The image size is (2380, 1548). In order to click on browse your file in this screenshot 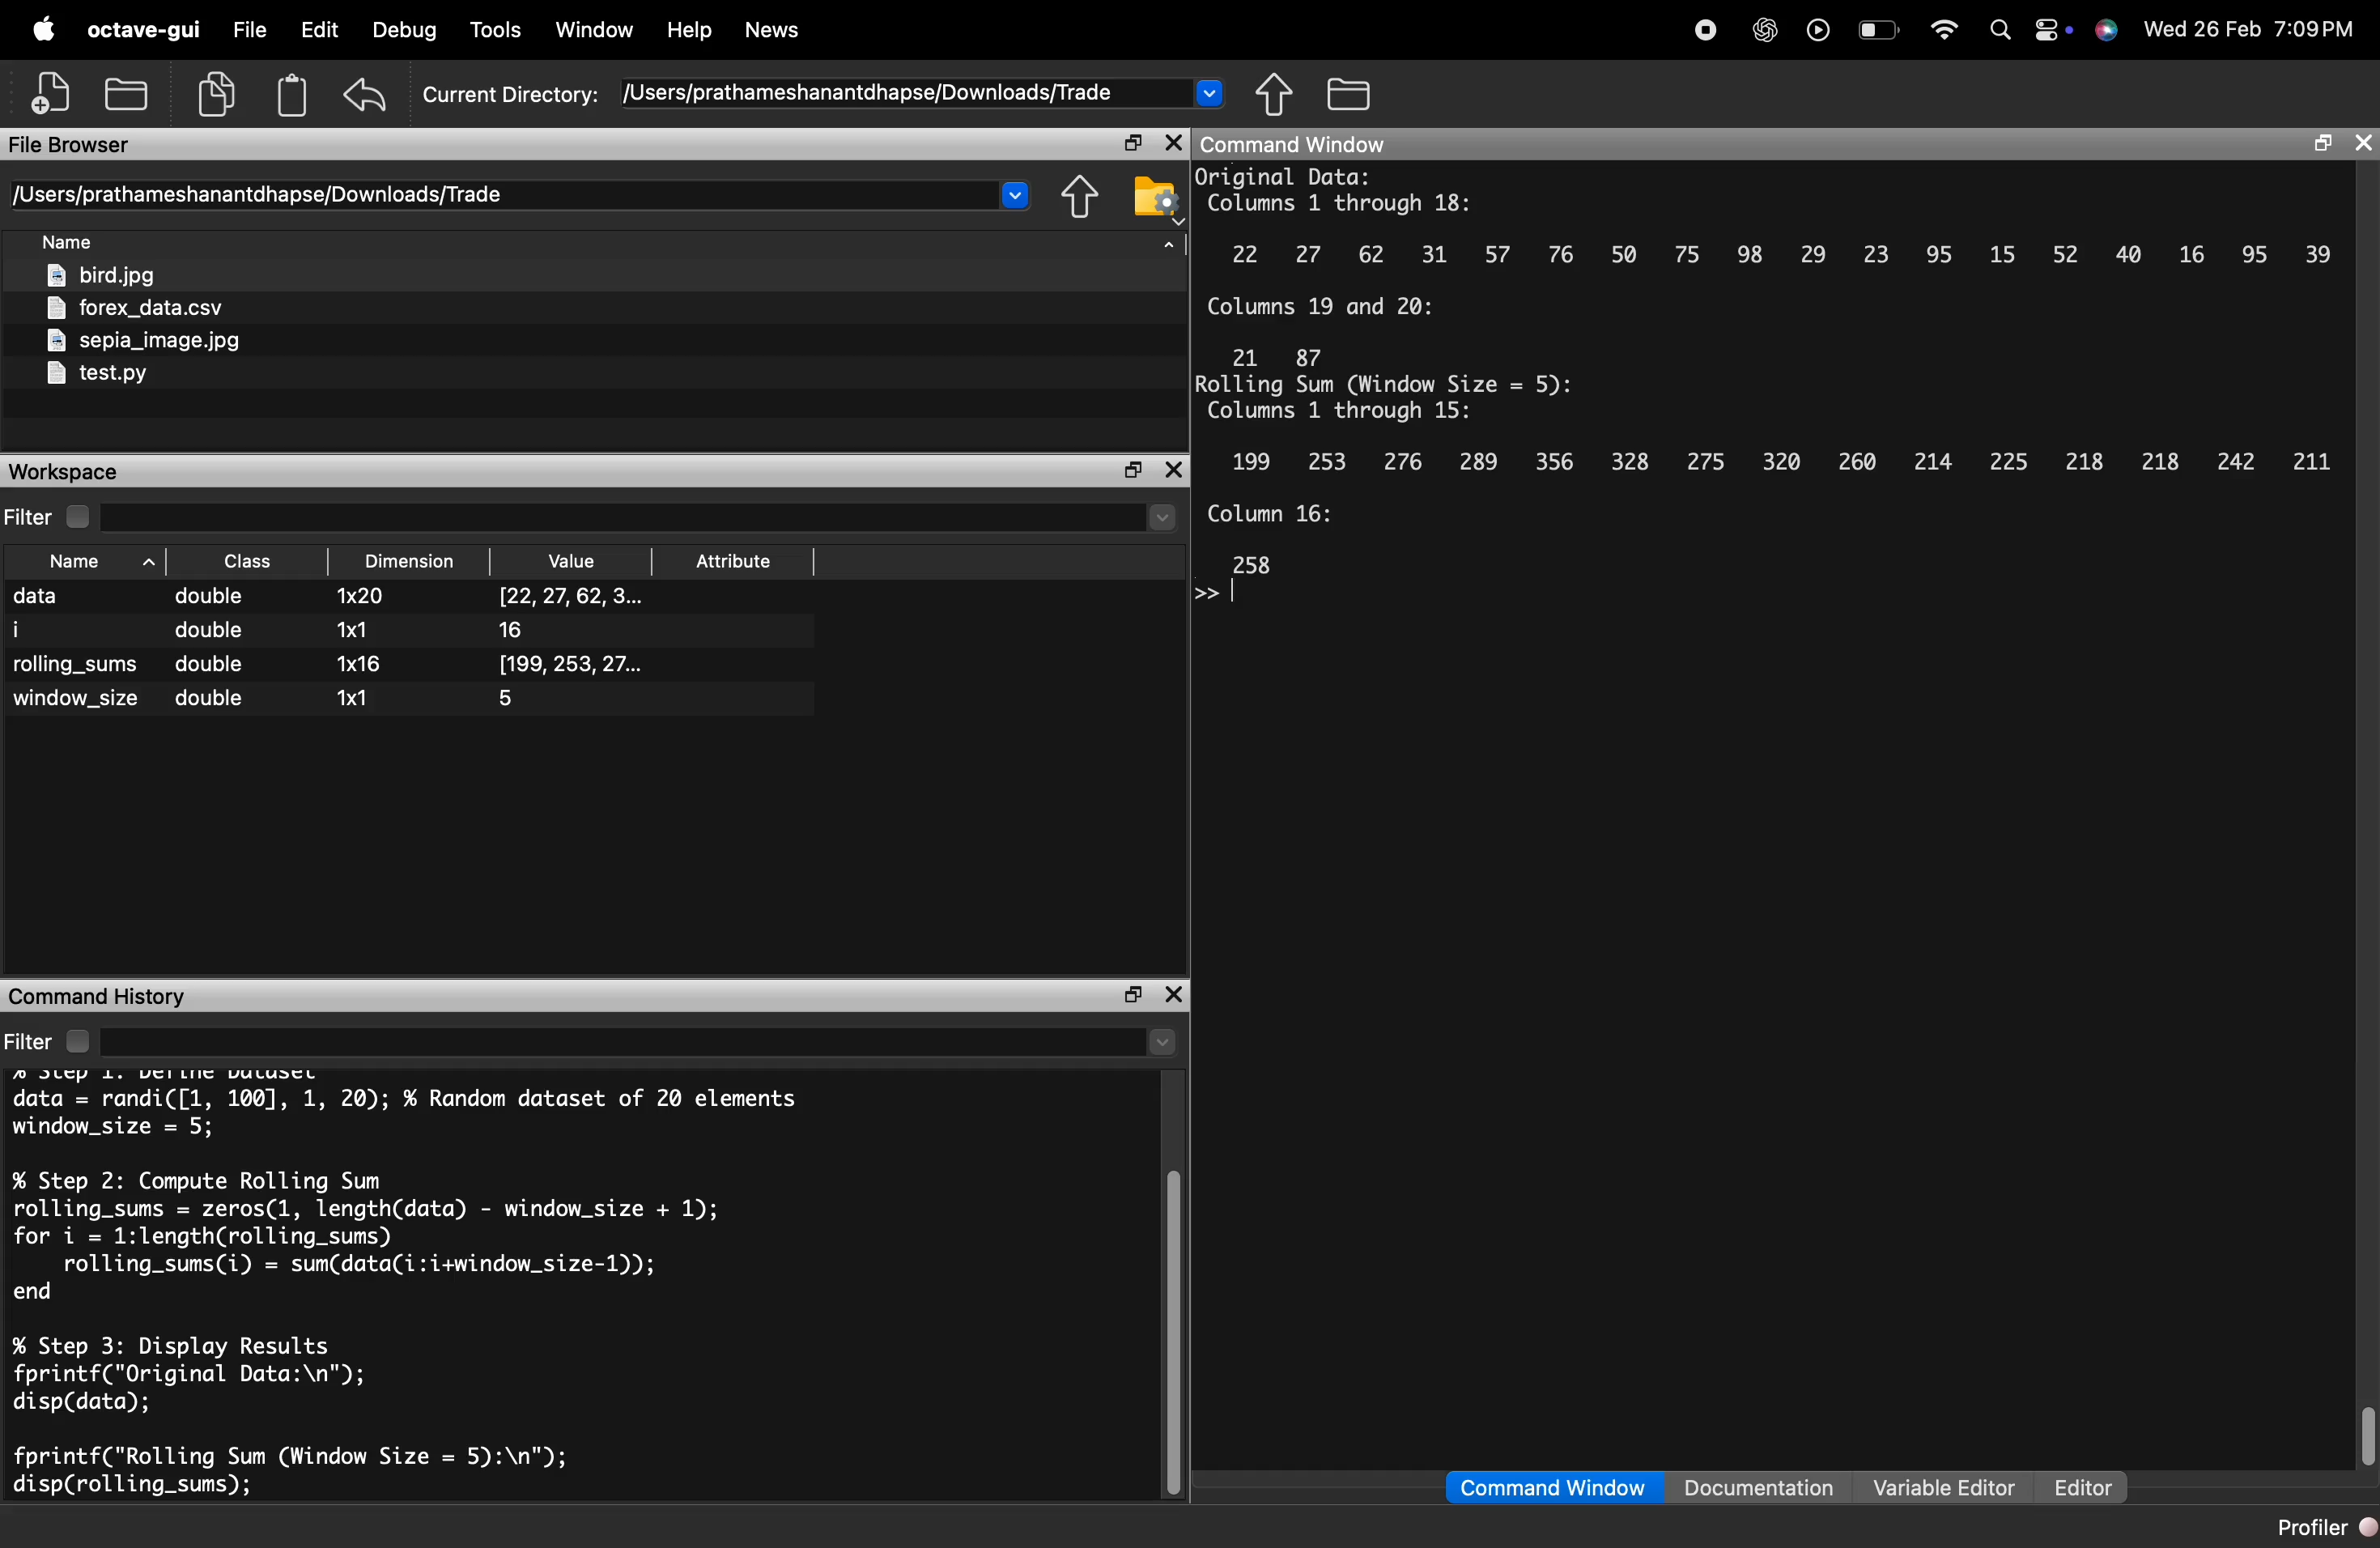, I will do `click(1155, 196)`.